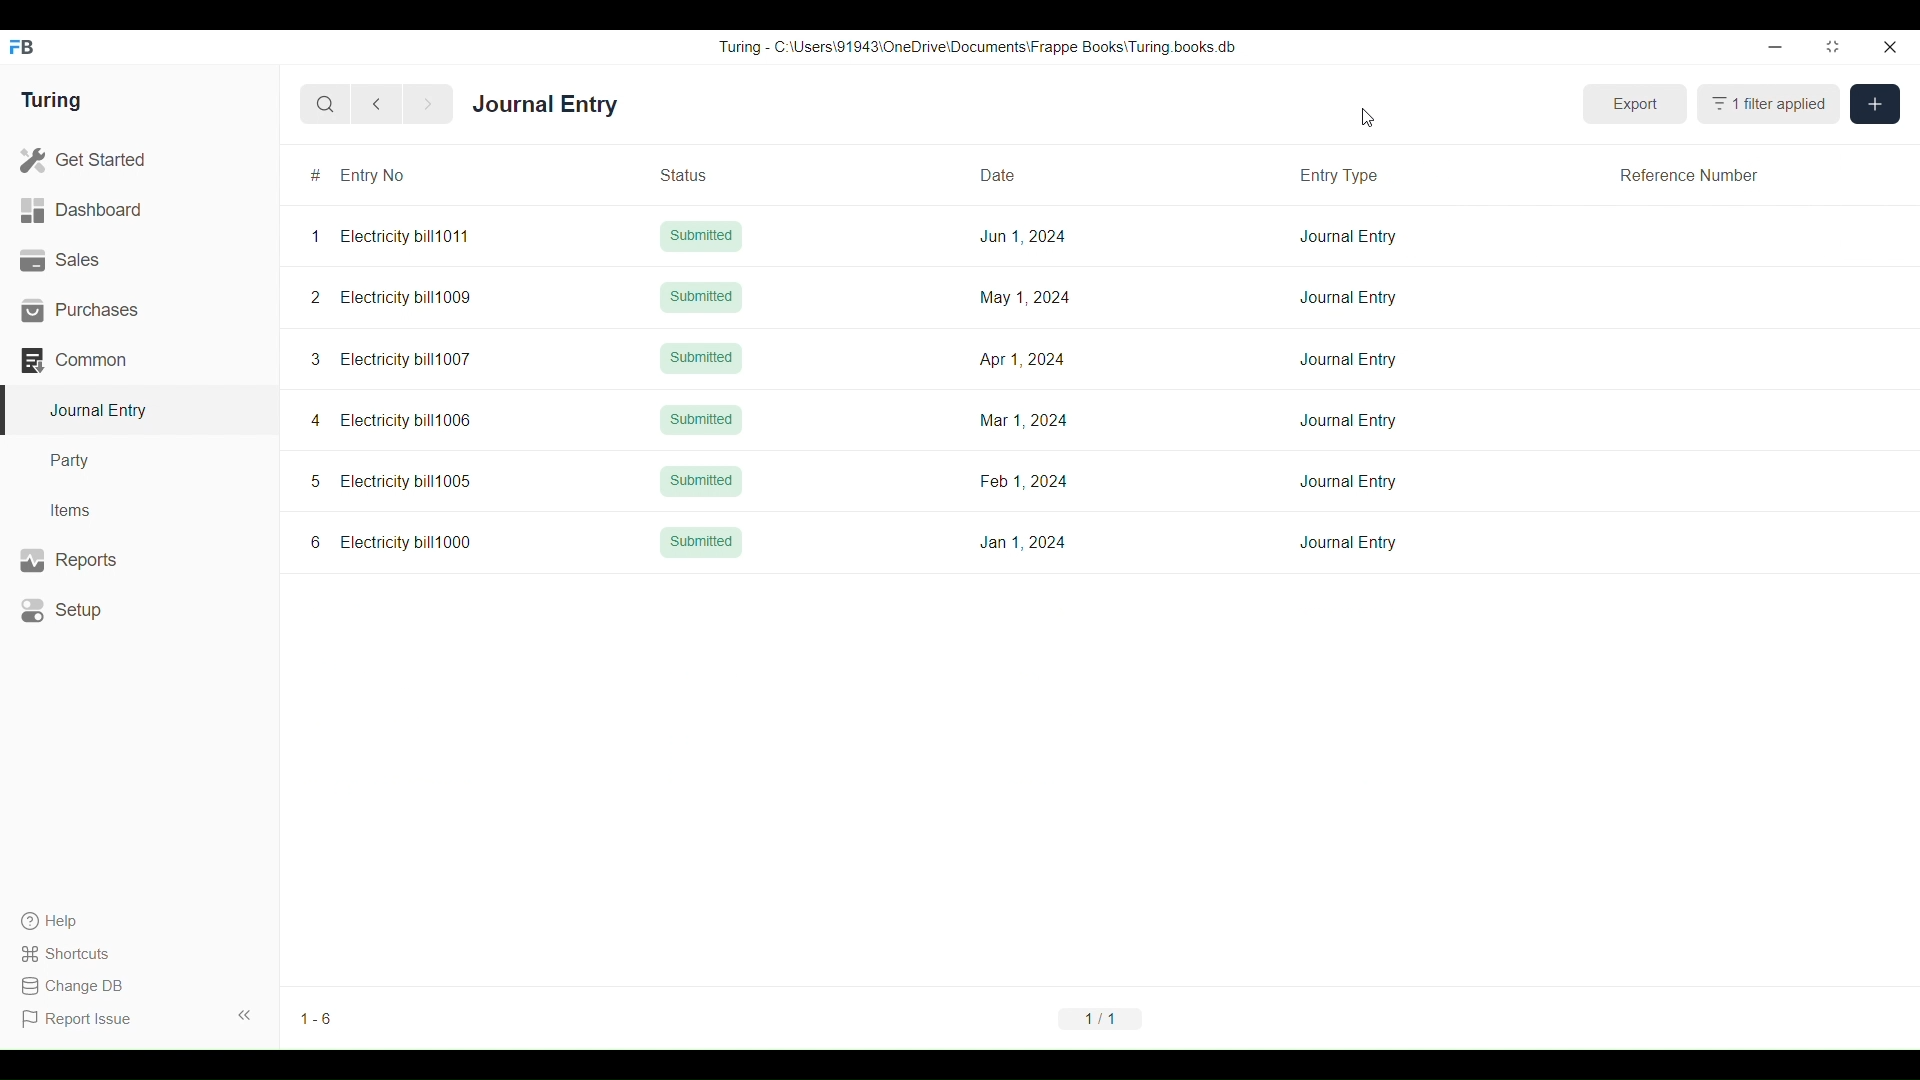  I want to click on Journal Entry, so click(1350, 359).